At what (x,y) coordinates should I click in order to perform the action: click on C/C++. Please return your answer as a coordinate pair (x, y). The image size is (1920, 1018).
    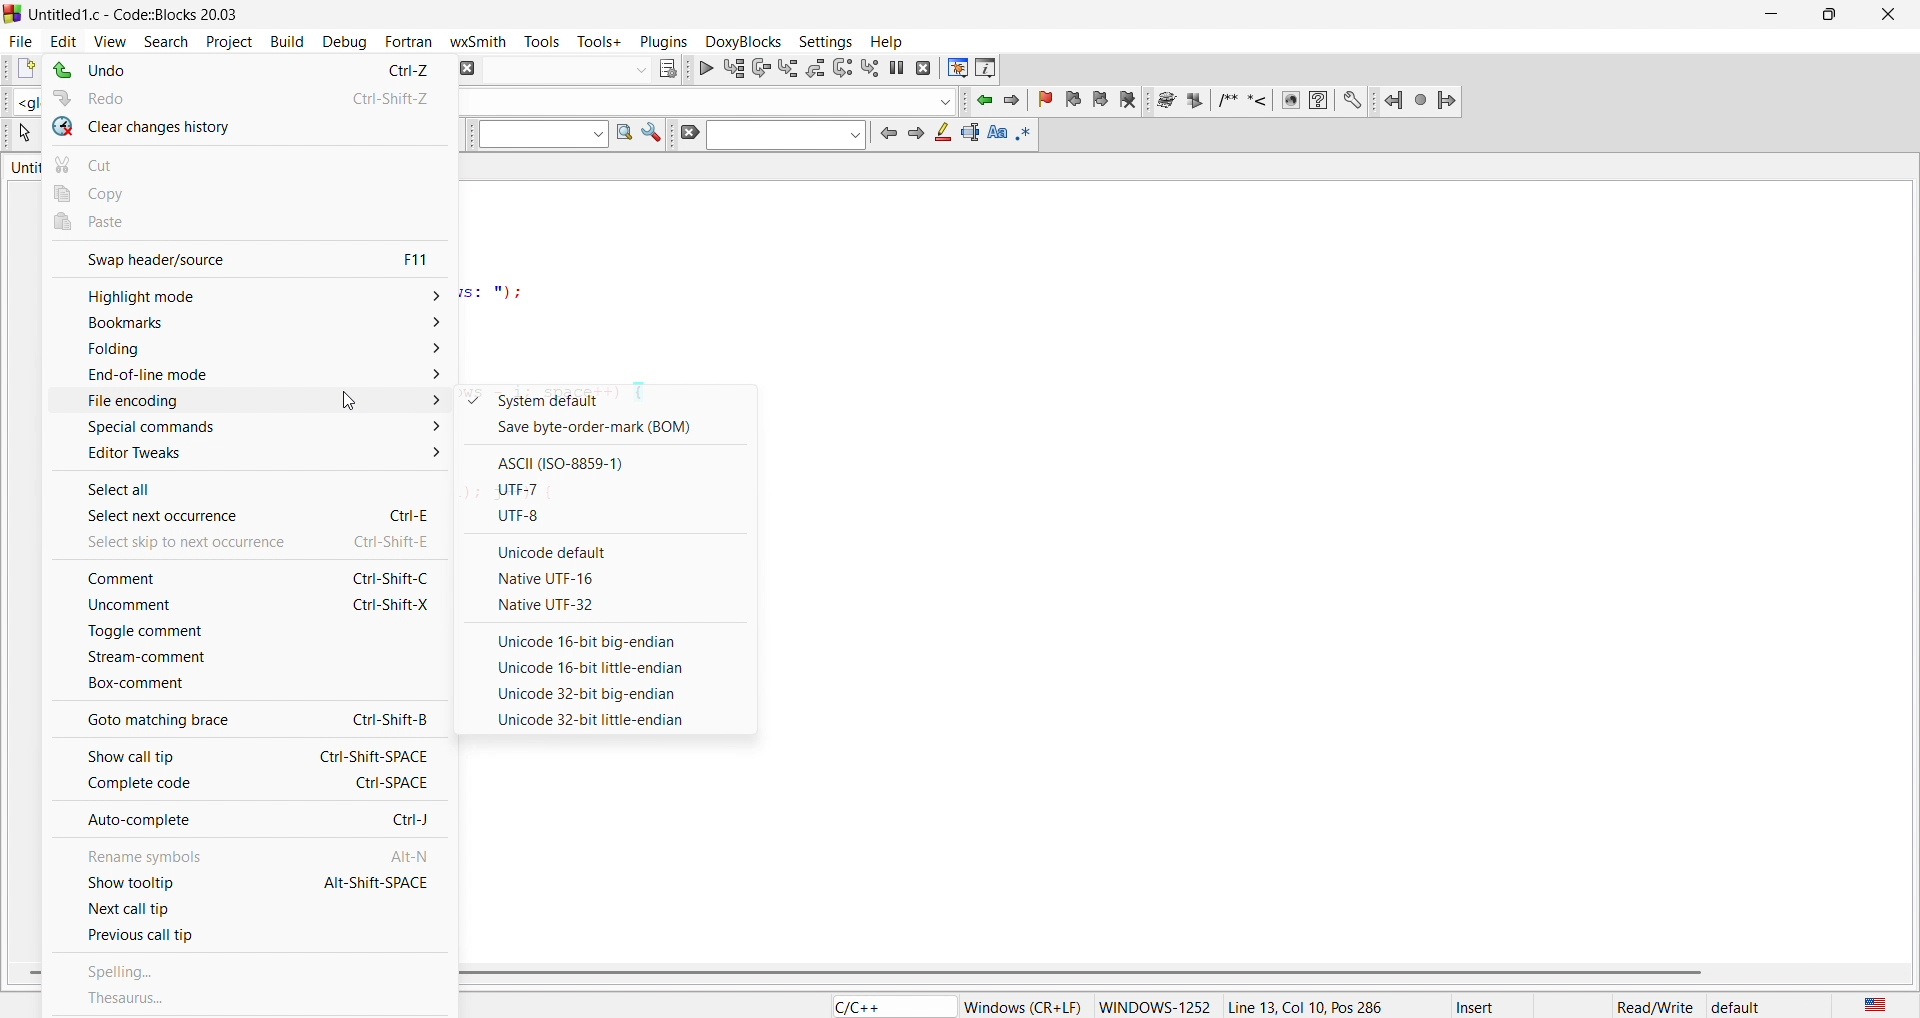
    Looking at the image, I should click on (892, 1006).